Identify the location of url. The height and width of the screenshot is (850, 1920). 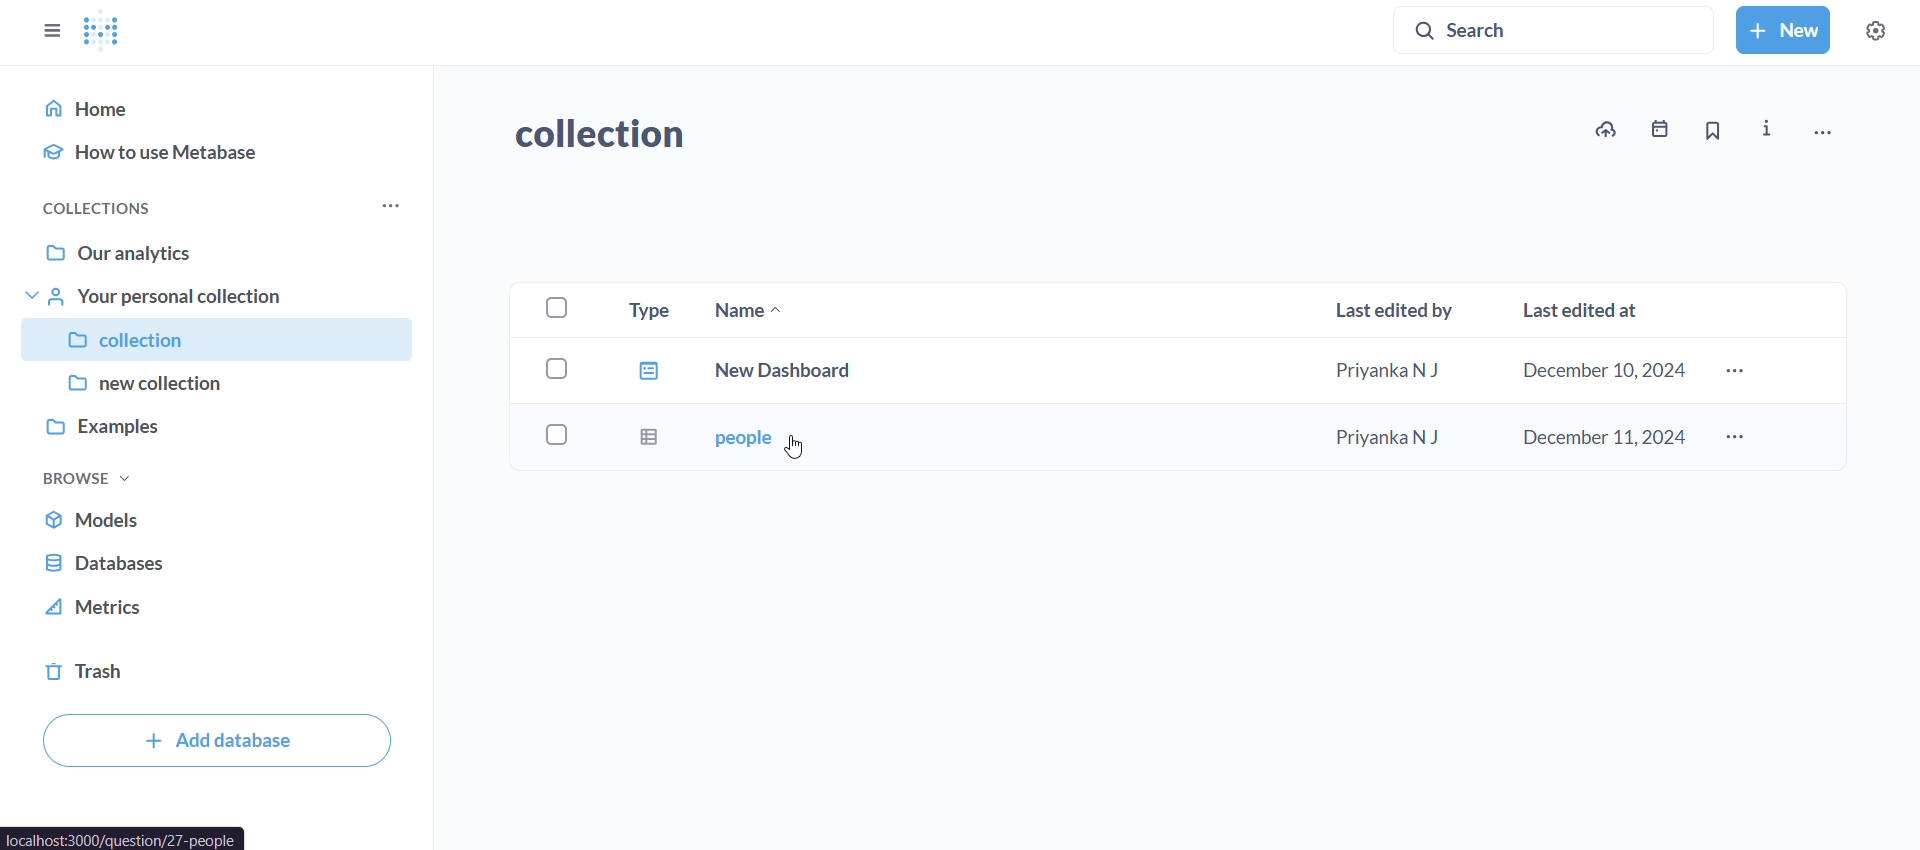
(125, 838).